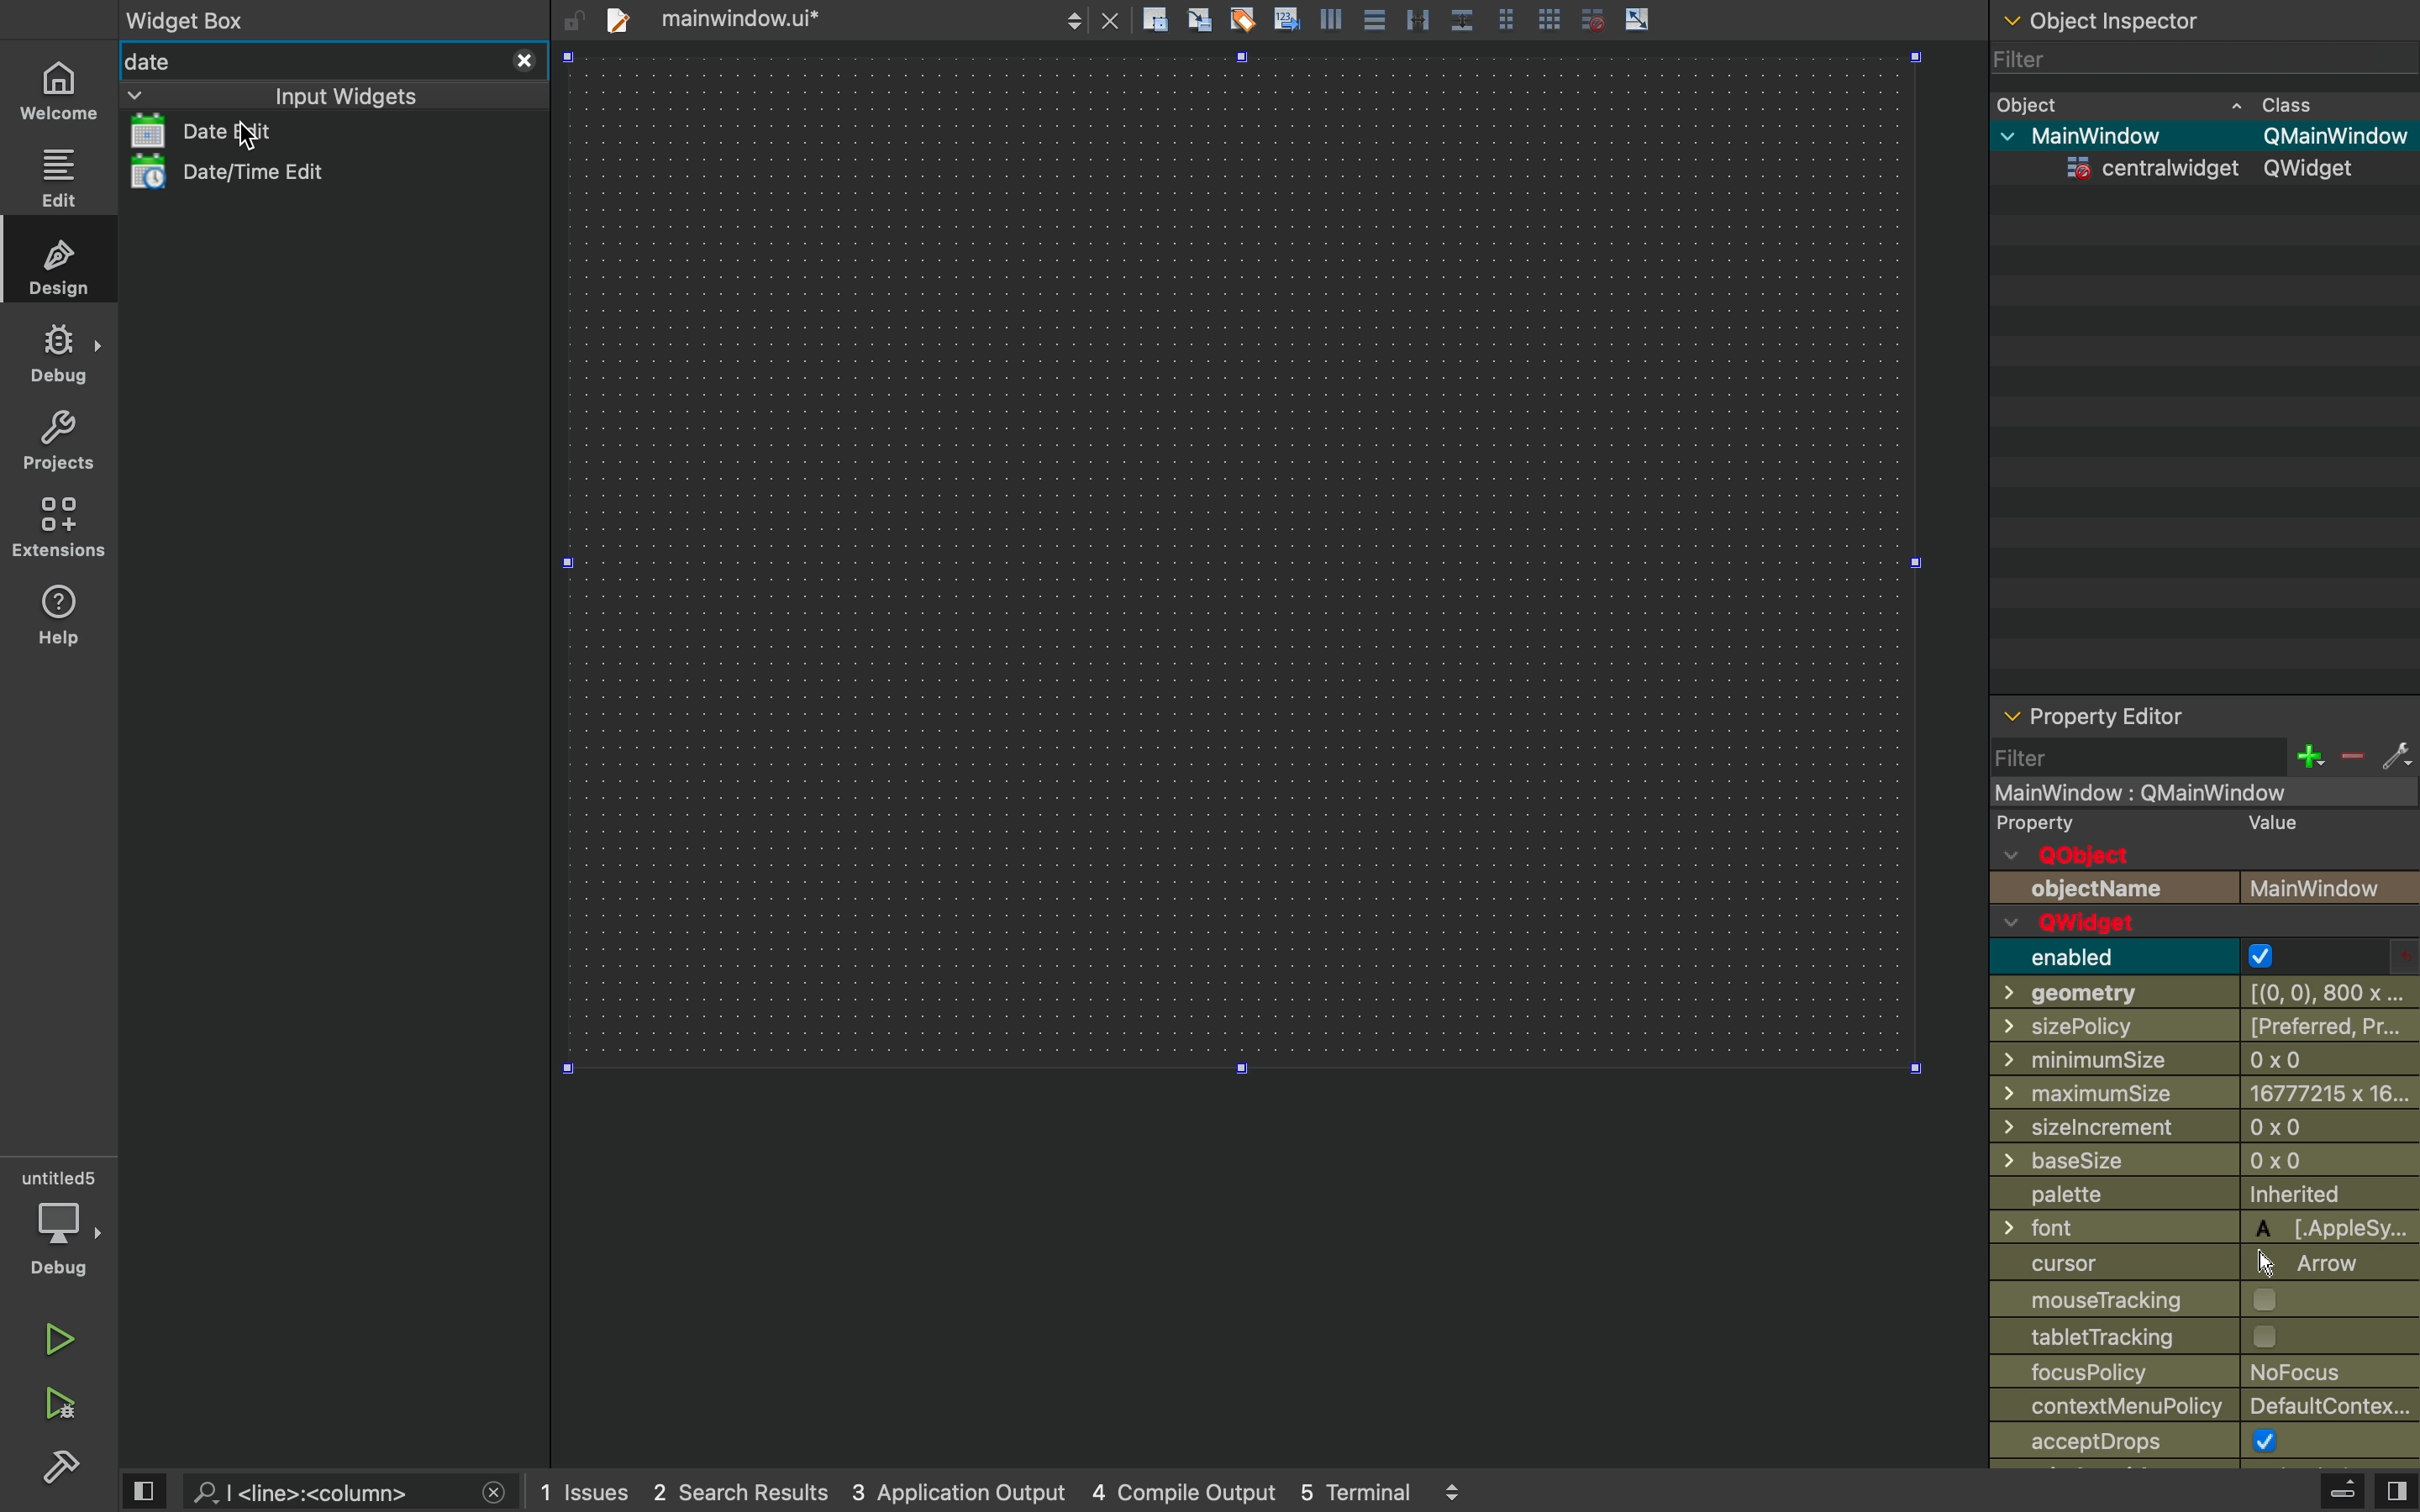 This screenshot has width=2420, height=1512. What do you see at coordinates (2195, 1161) in the screenshot?
I see `basesize` at bounding box center [2195, 1161].